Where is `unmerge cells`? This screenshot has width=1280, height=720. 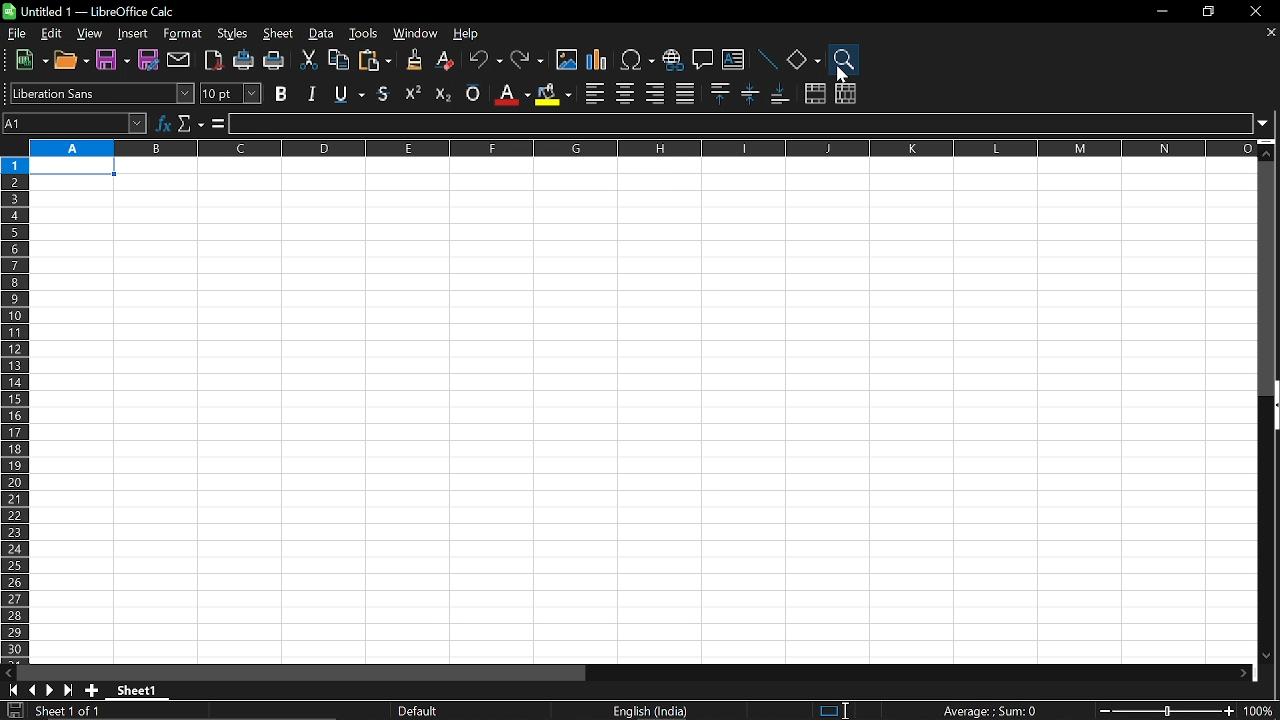
unmerge cells is located at coordinates (845, 93).